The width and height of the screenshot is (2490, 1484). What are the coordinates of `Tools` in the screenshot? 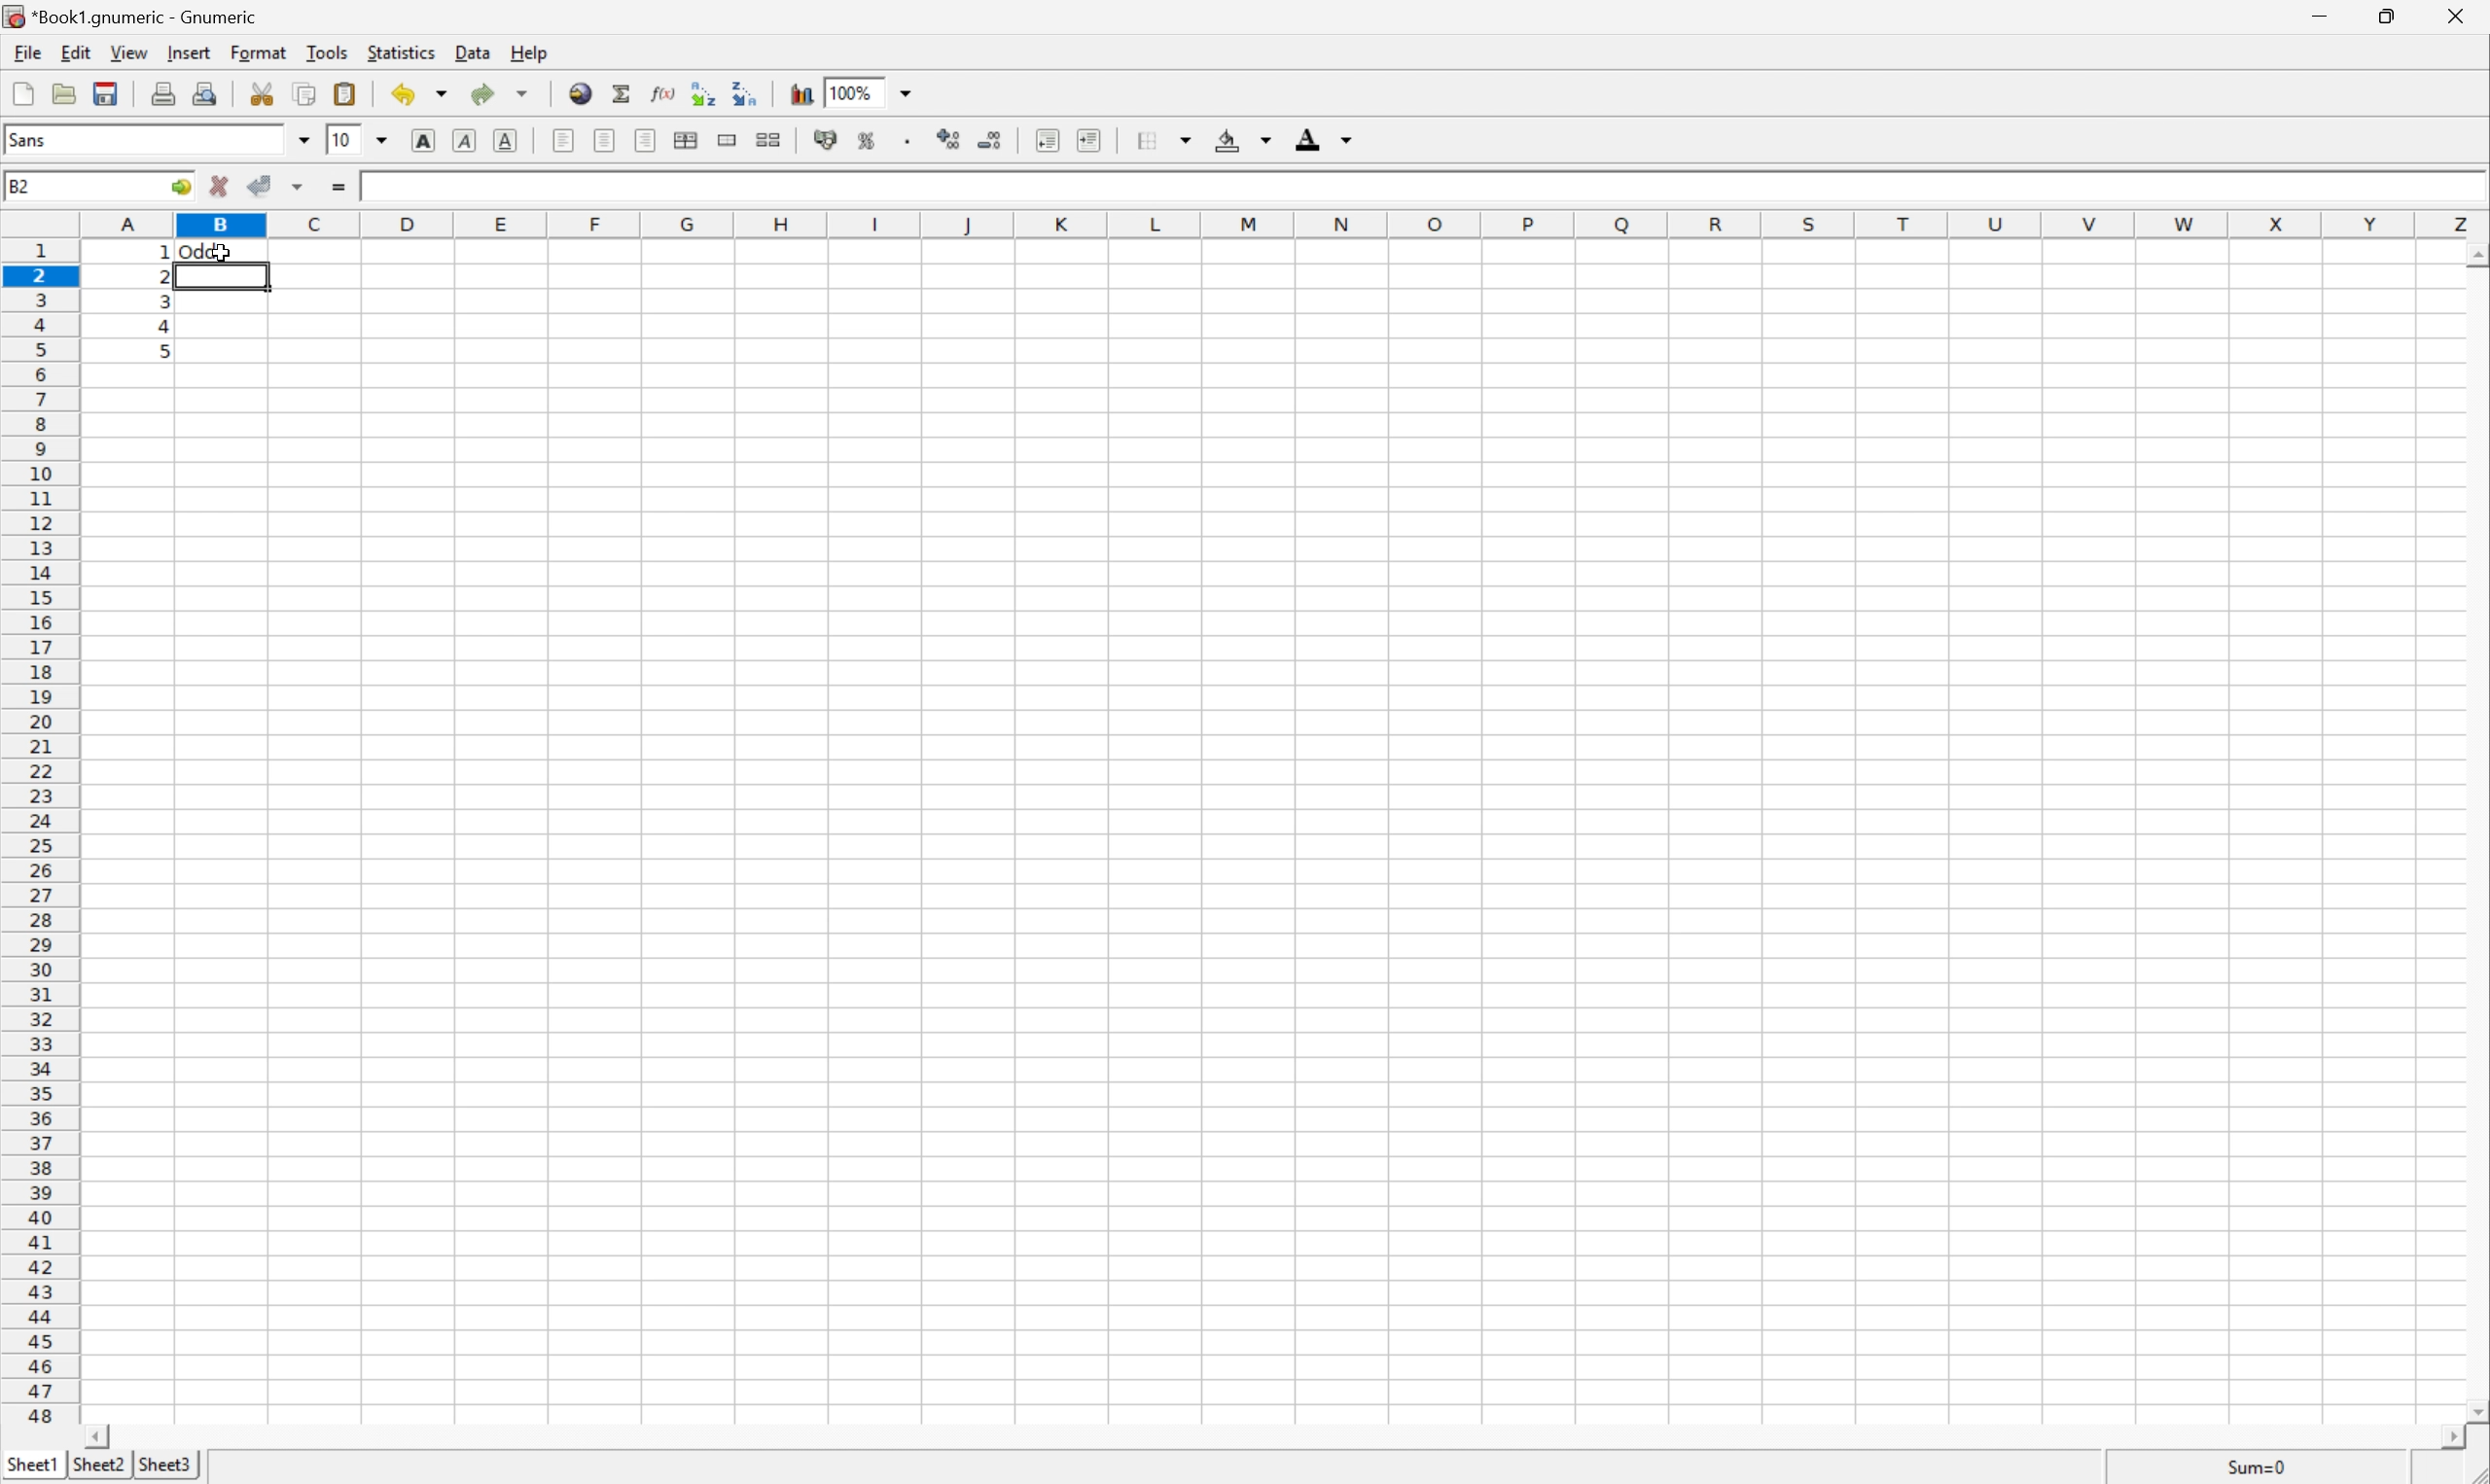 It's located at (327, 53).